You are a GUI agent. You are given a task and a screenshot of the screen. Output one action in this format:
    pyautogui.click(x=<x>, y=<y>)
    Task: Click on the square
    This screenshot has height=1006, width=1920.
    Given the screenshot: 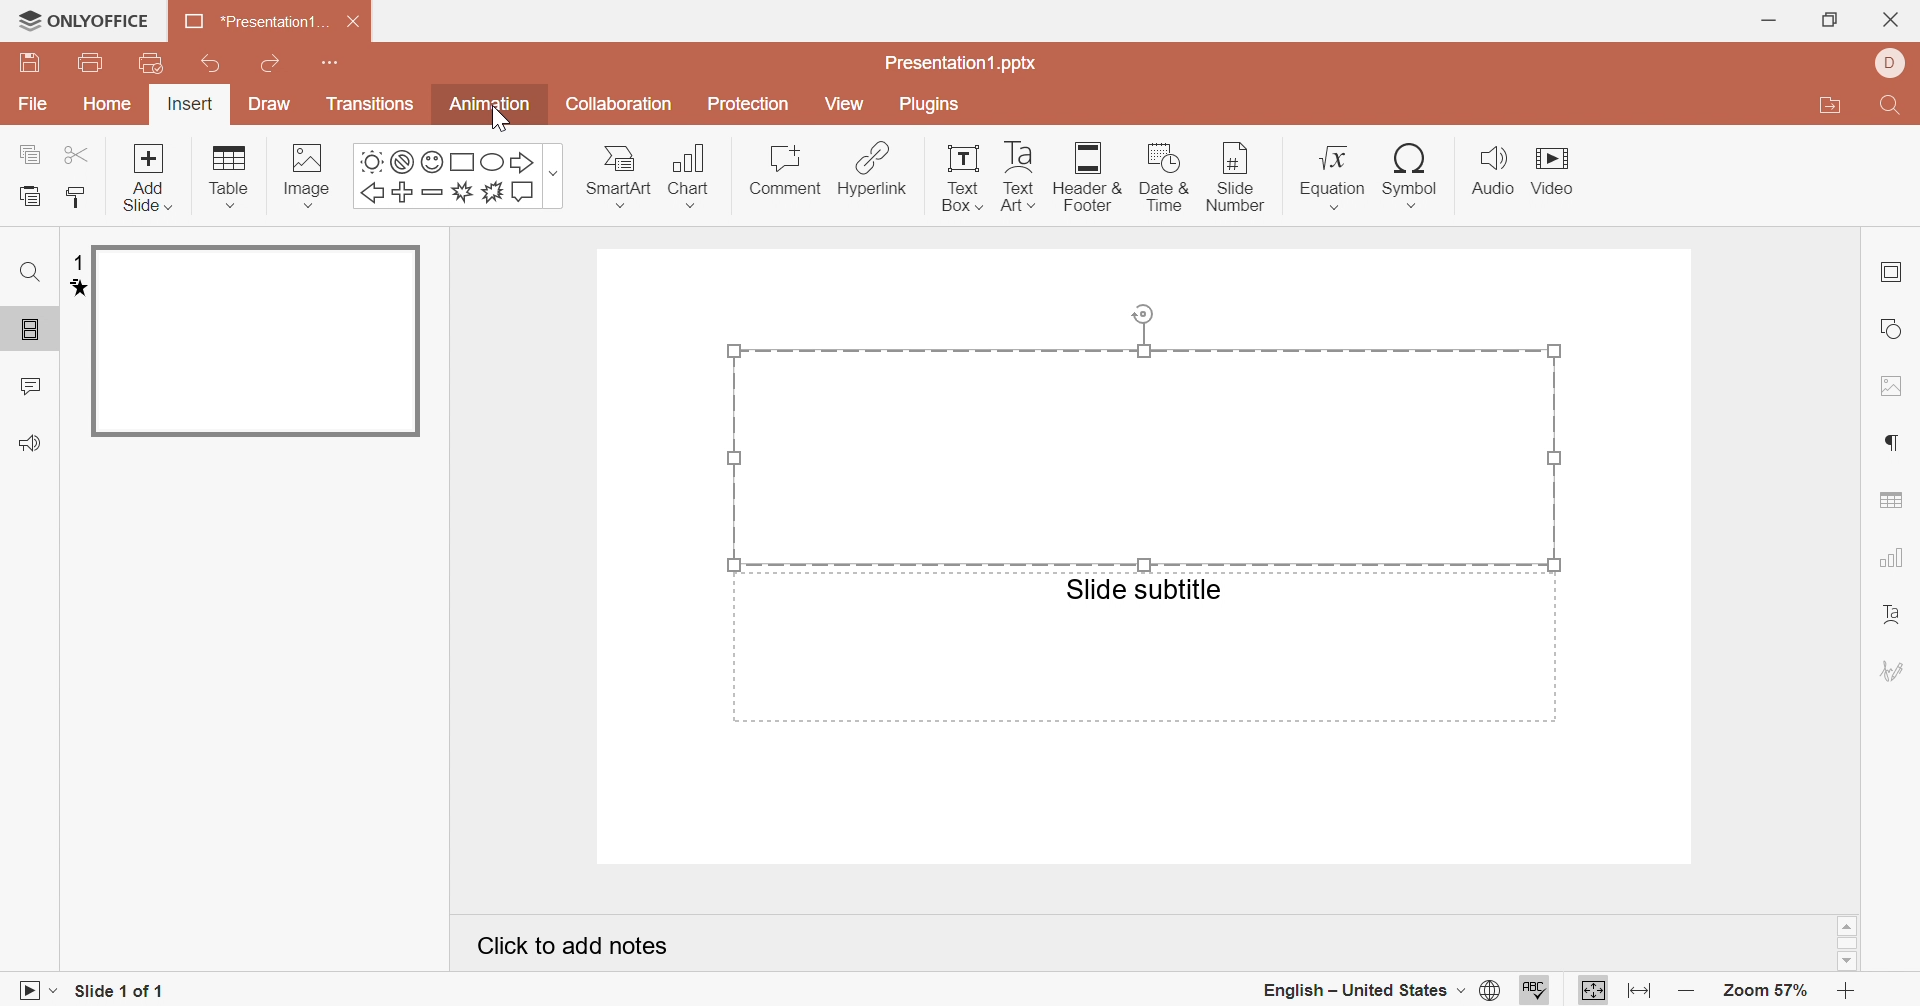 What is the action you would take?
    pyautogui.click(x=491, y=158)
    